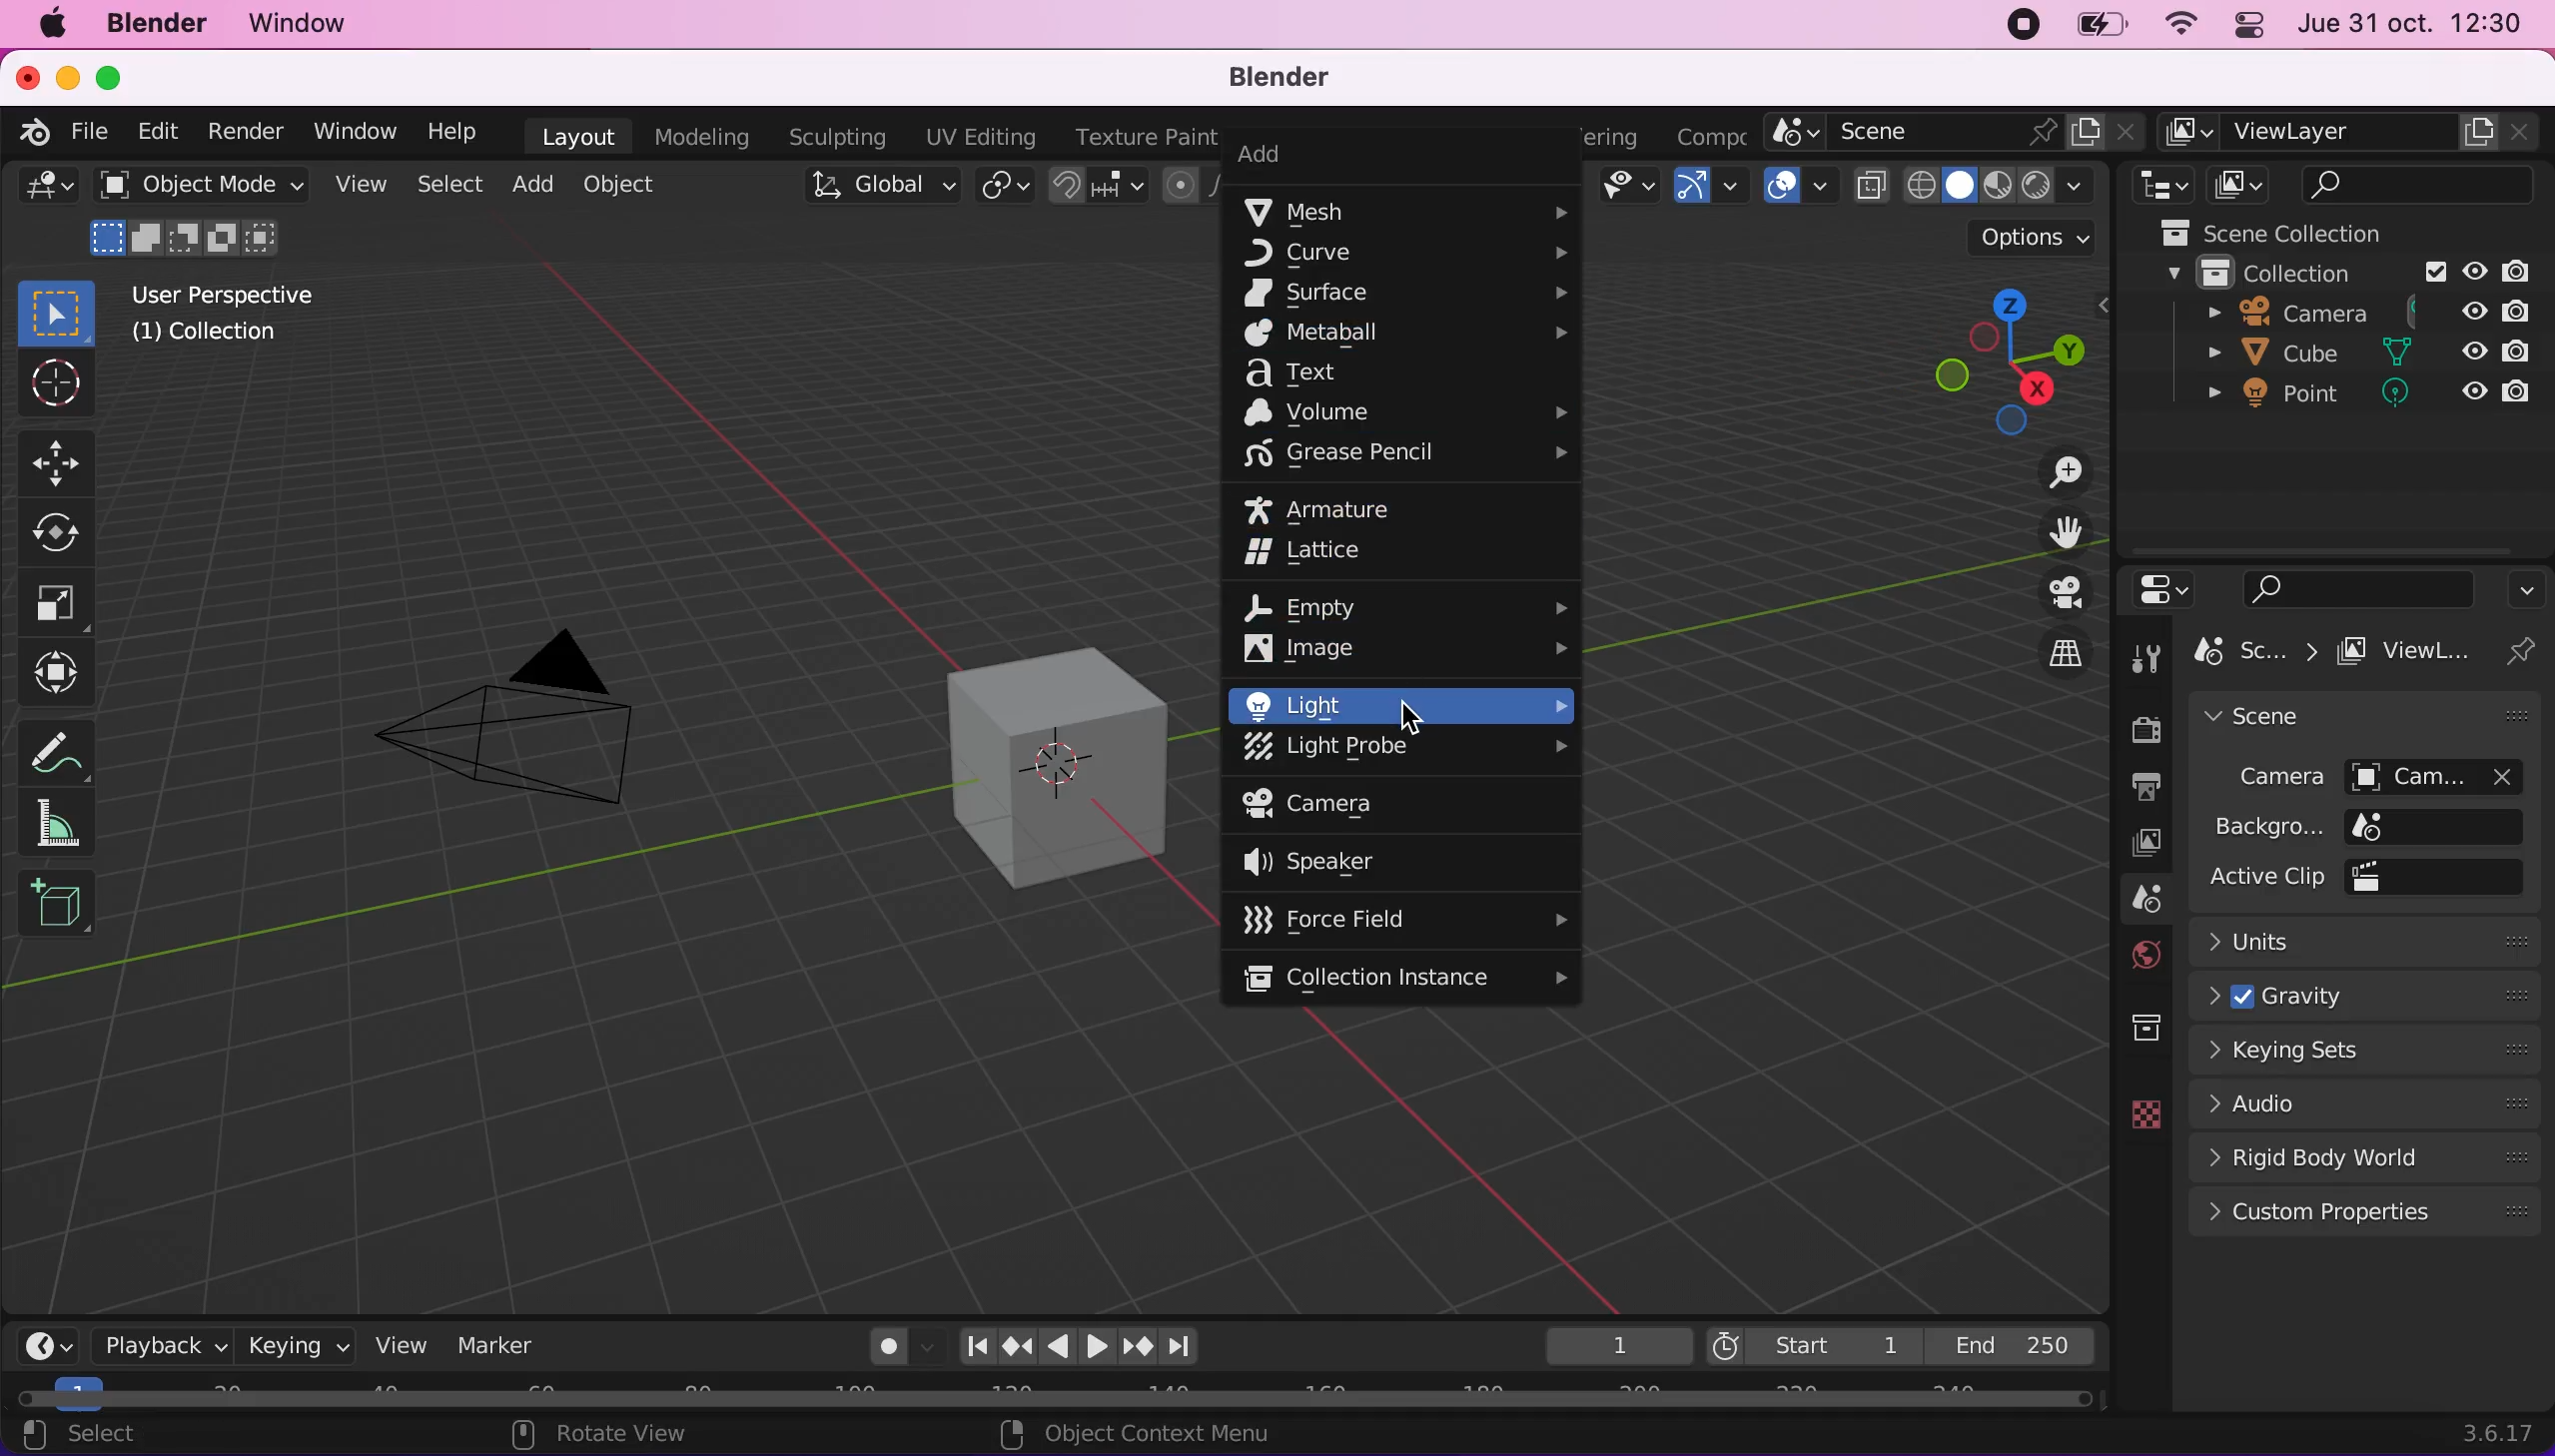  What do you see at coordinates (1385, 373) in the screenshot?
I see `text` at bounding box center [1385, 373].